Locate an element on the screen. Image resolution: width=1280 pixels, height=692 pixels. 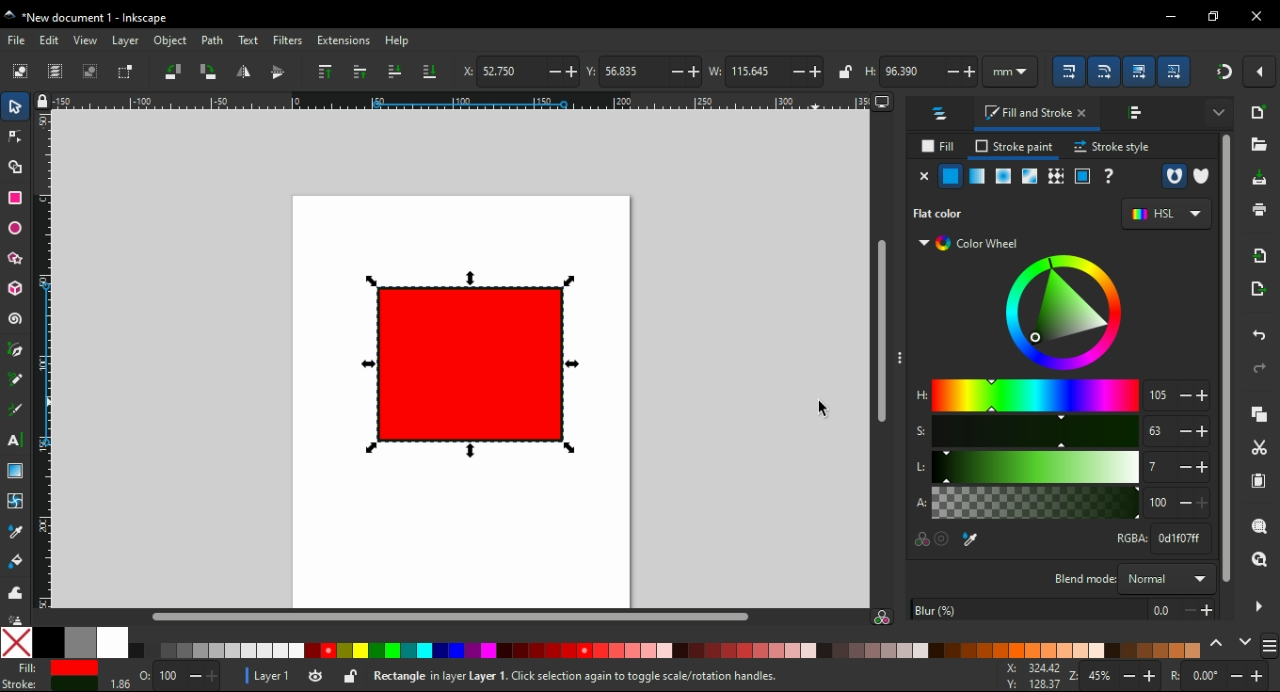
view is located at coordinates (84, 40).